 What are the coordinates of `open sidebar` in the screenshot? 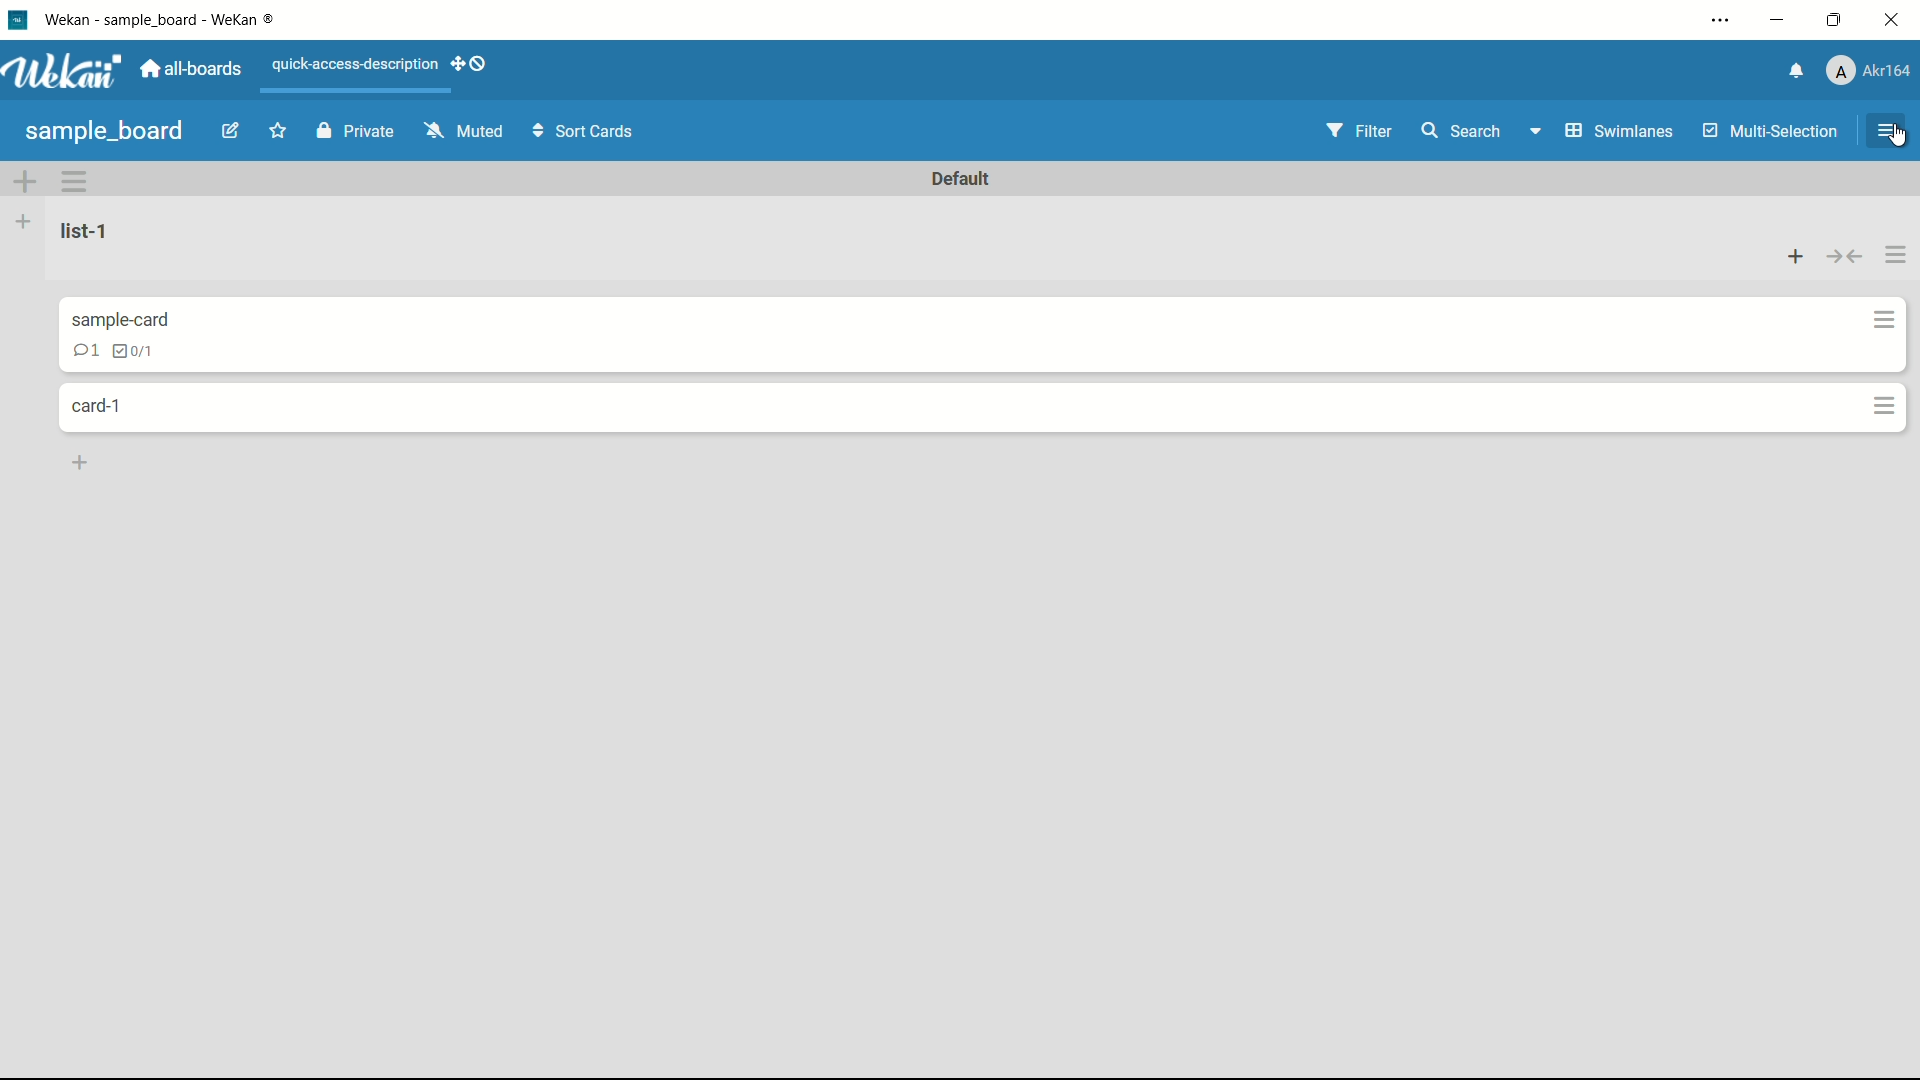 It's located at (1888, 132).